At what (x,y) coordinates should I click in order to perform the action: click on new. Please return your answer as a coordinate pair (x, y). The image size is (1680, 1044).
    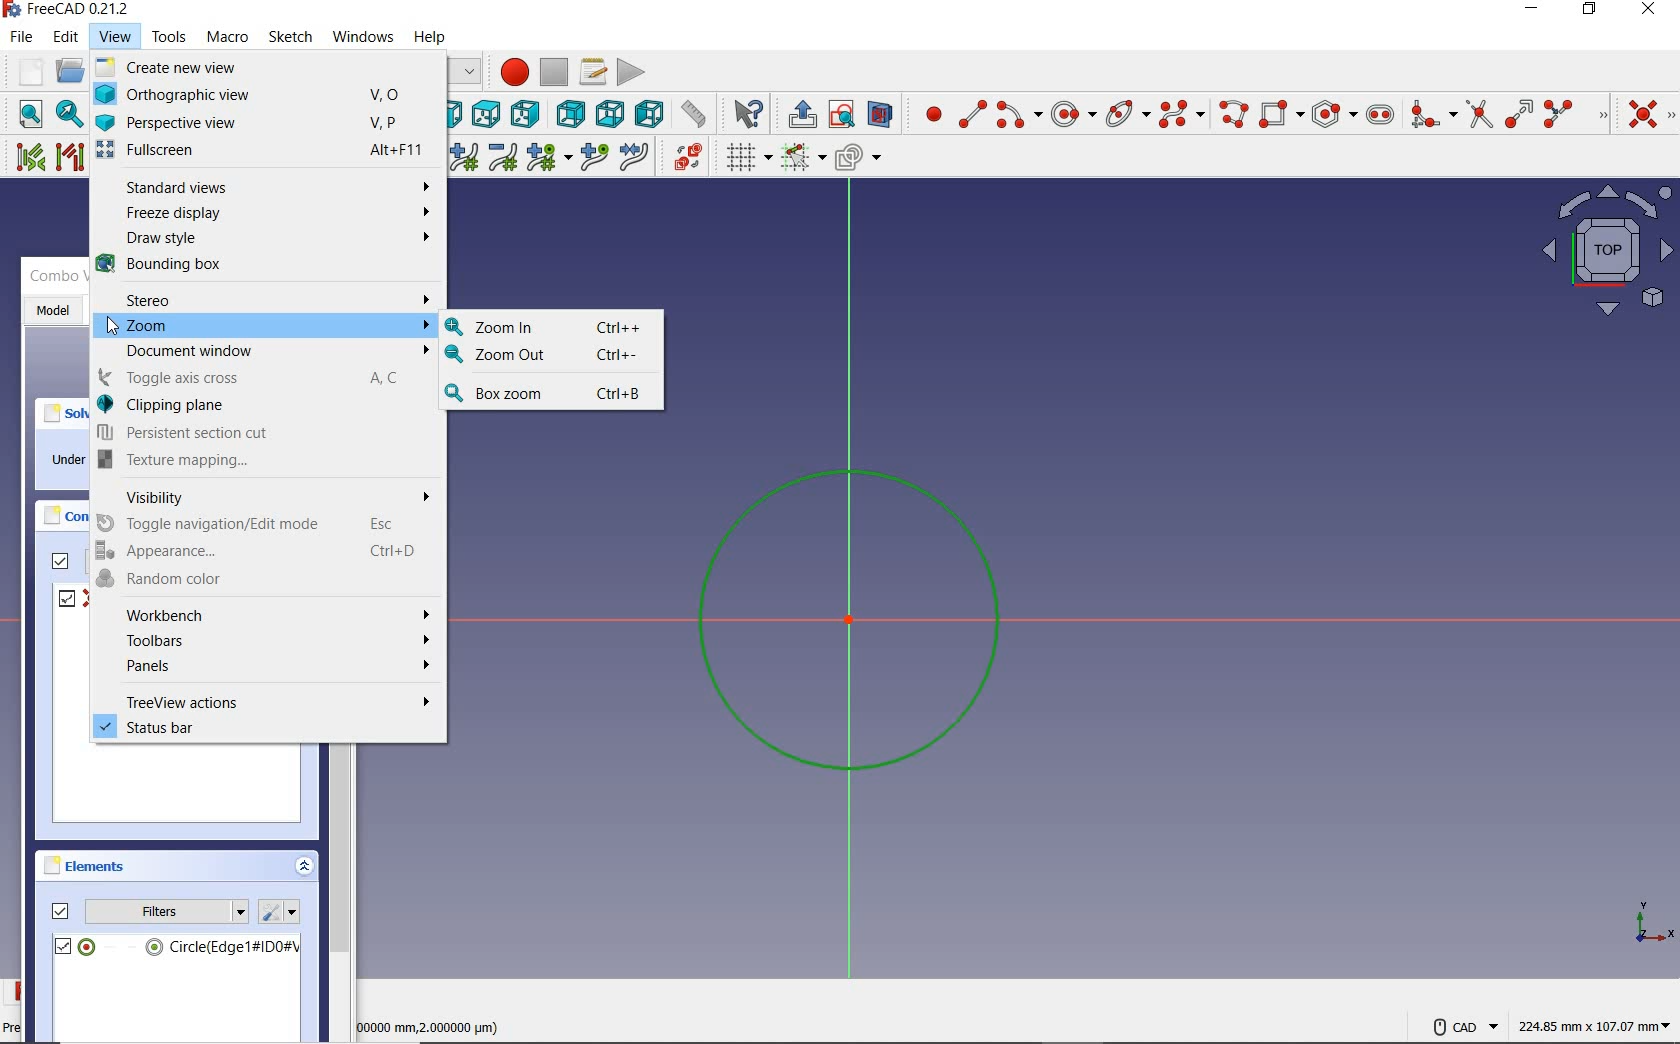
    Looking at the image, I should click on (25, 70).